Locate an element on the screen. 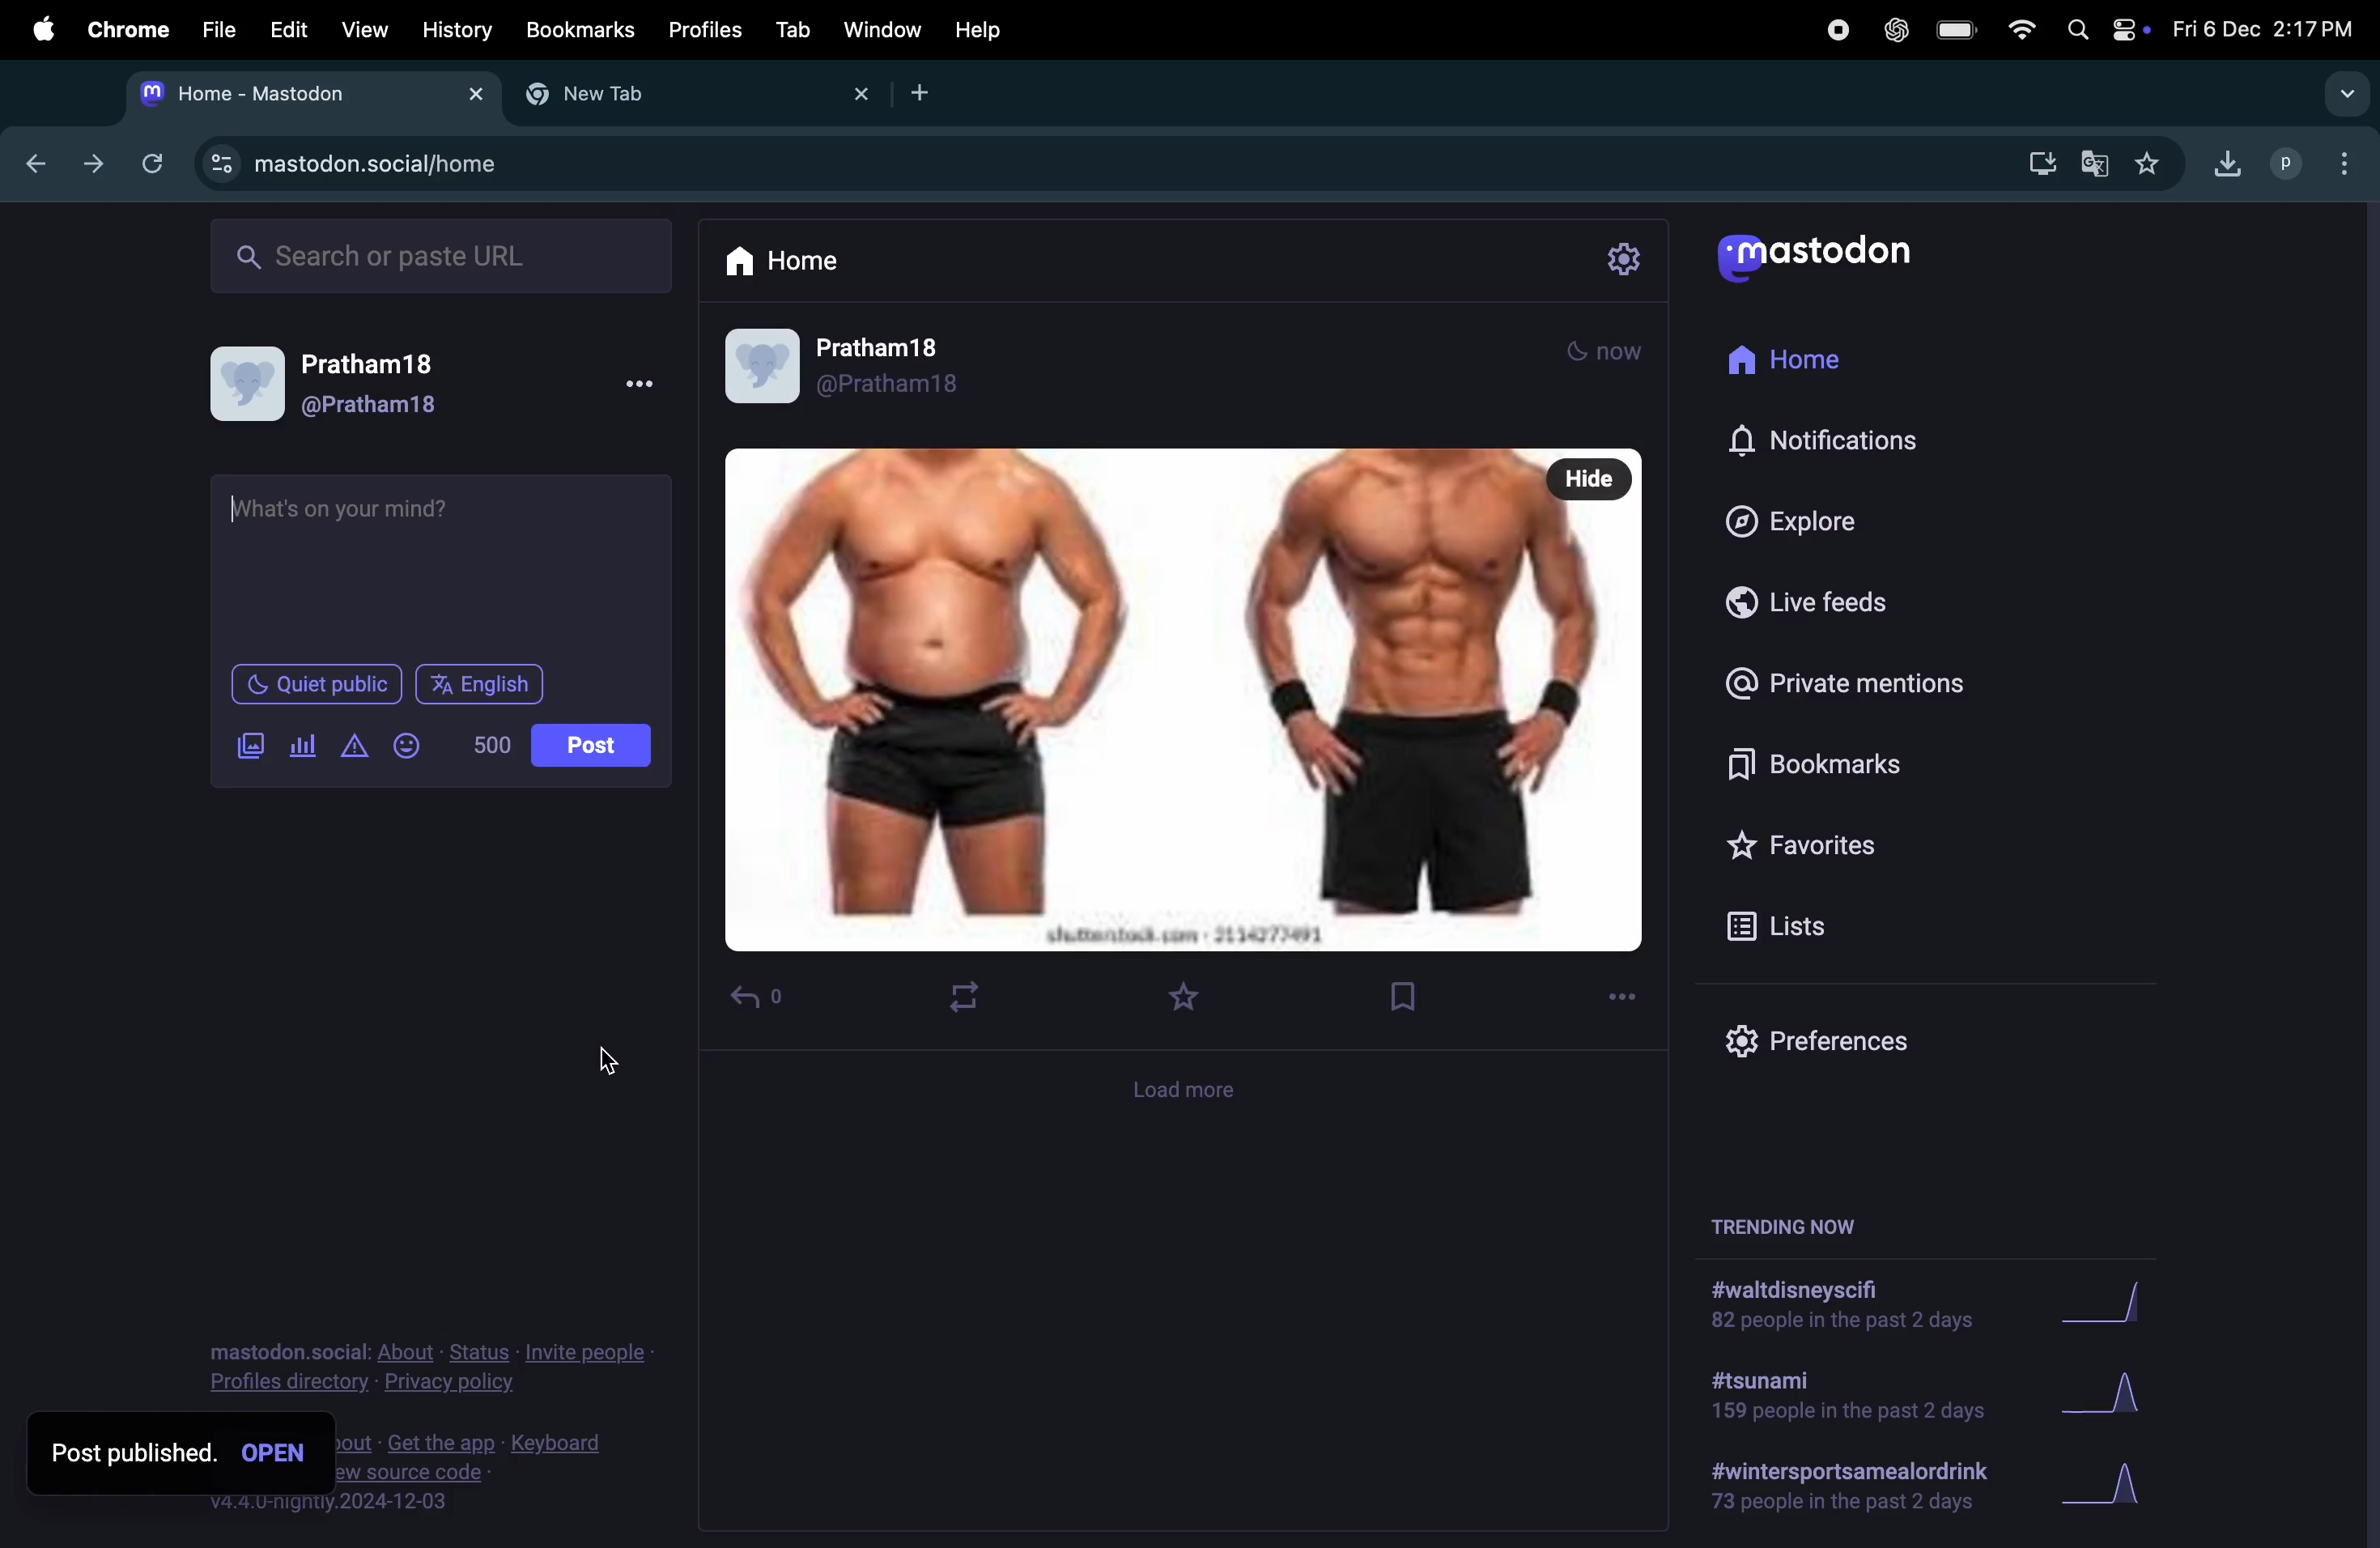 This screenshot has width=2380, height=1548. drop down is located at coordinates (2351, 95).